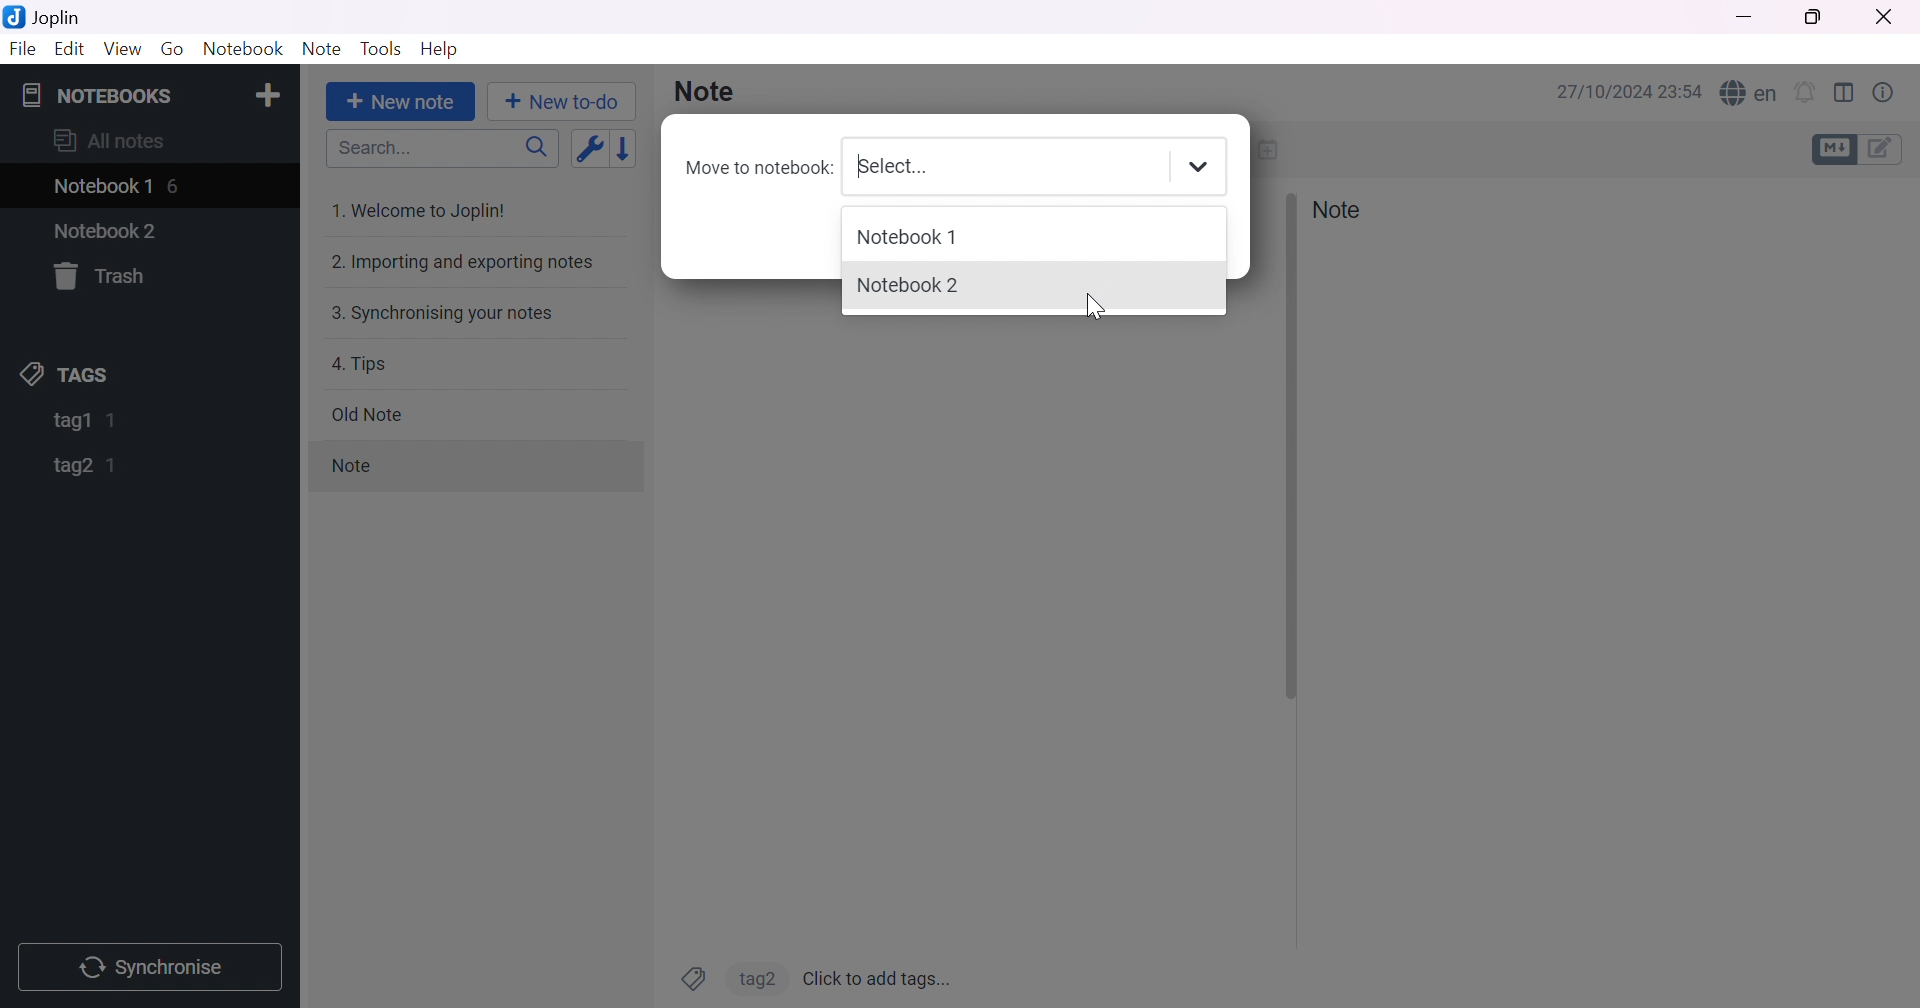 This screenshot has width=1920, height=1008. What do you see at coordinates (587, 151) in the screenshot?
I see `Toggle sort order field: updated date -> created date` at bounding box center [587, 151].